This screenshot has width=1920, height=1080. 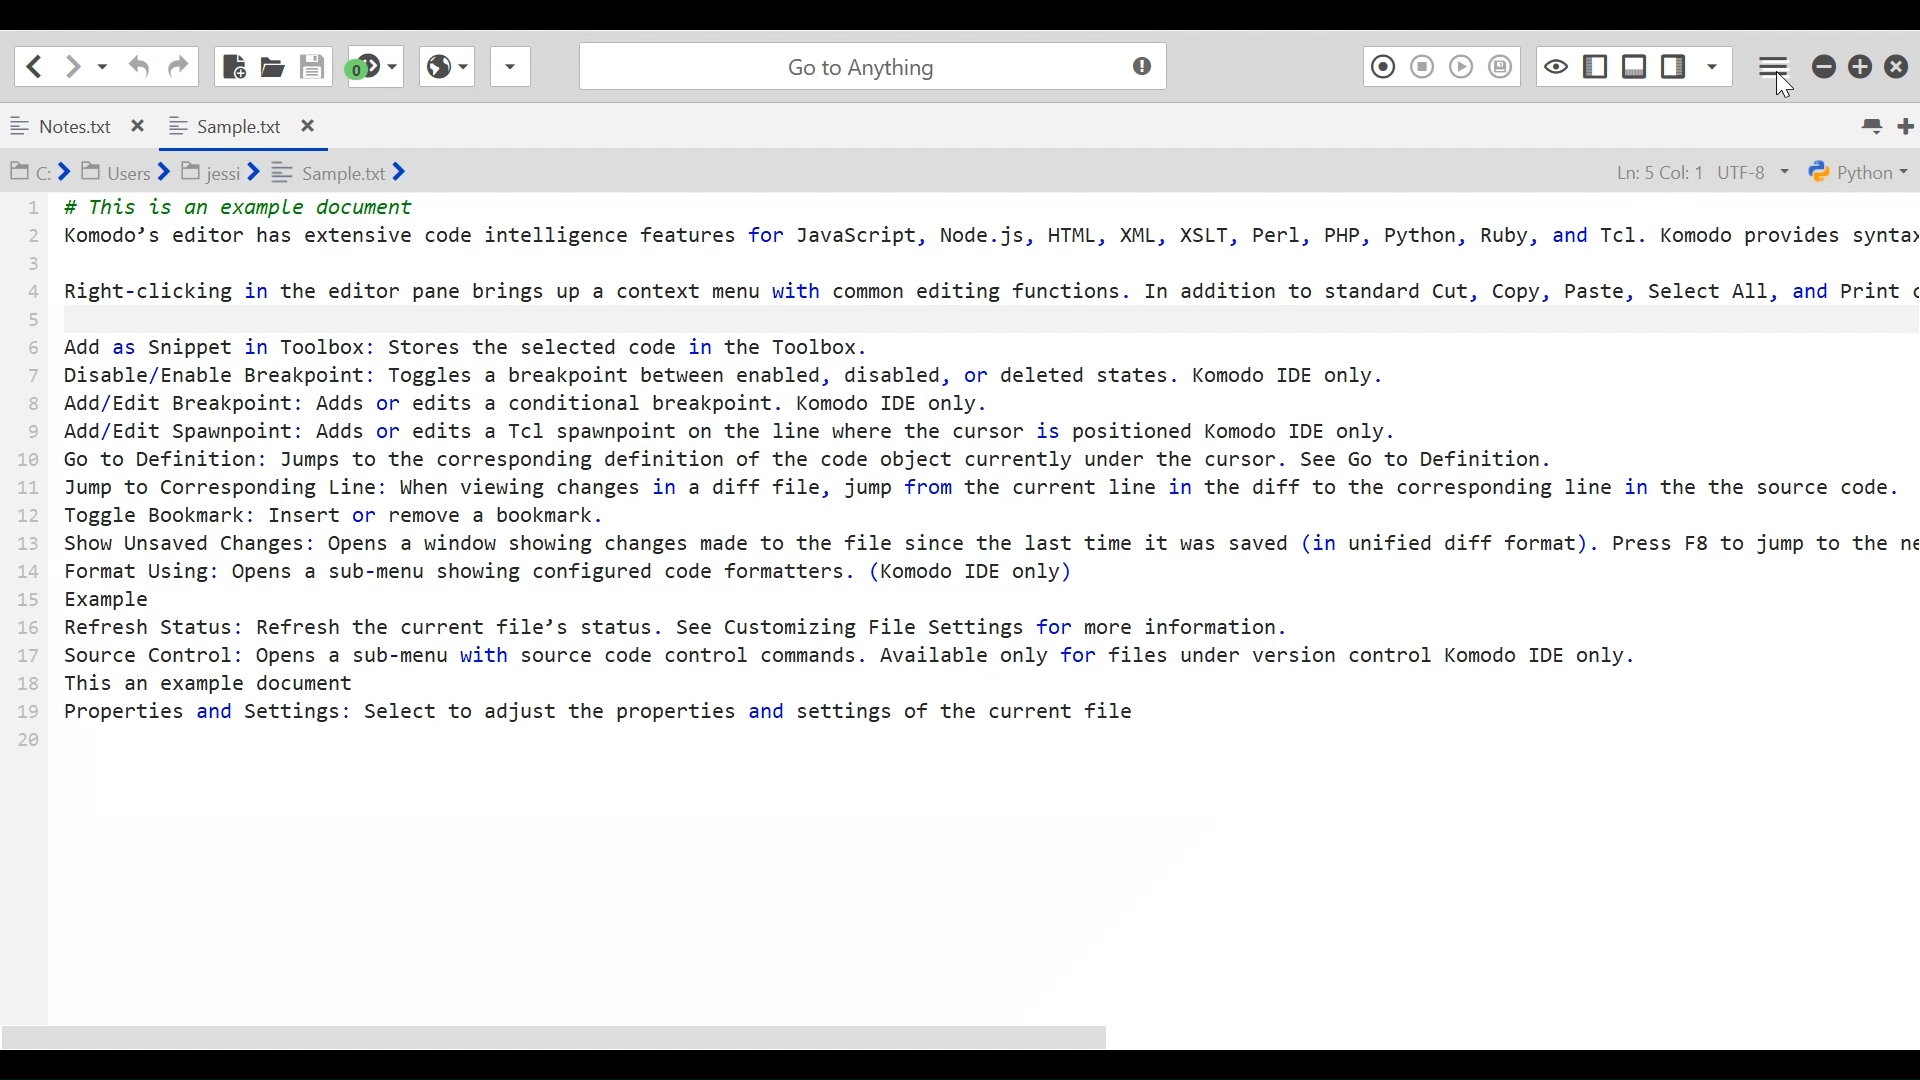 What do you see at coordinates (1825, 67) in the screenshot?
I see `minimize` at bounding box center [1825, 67].